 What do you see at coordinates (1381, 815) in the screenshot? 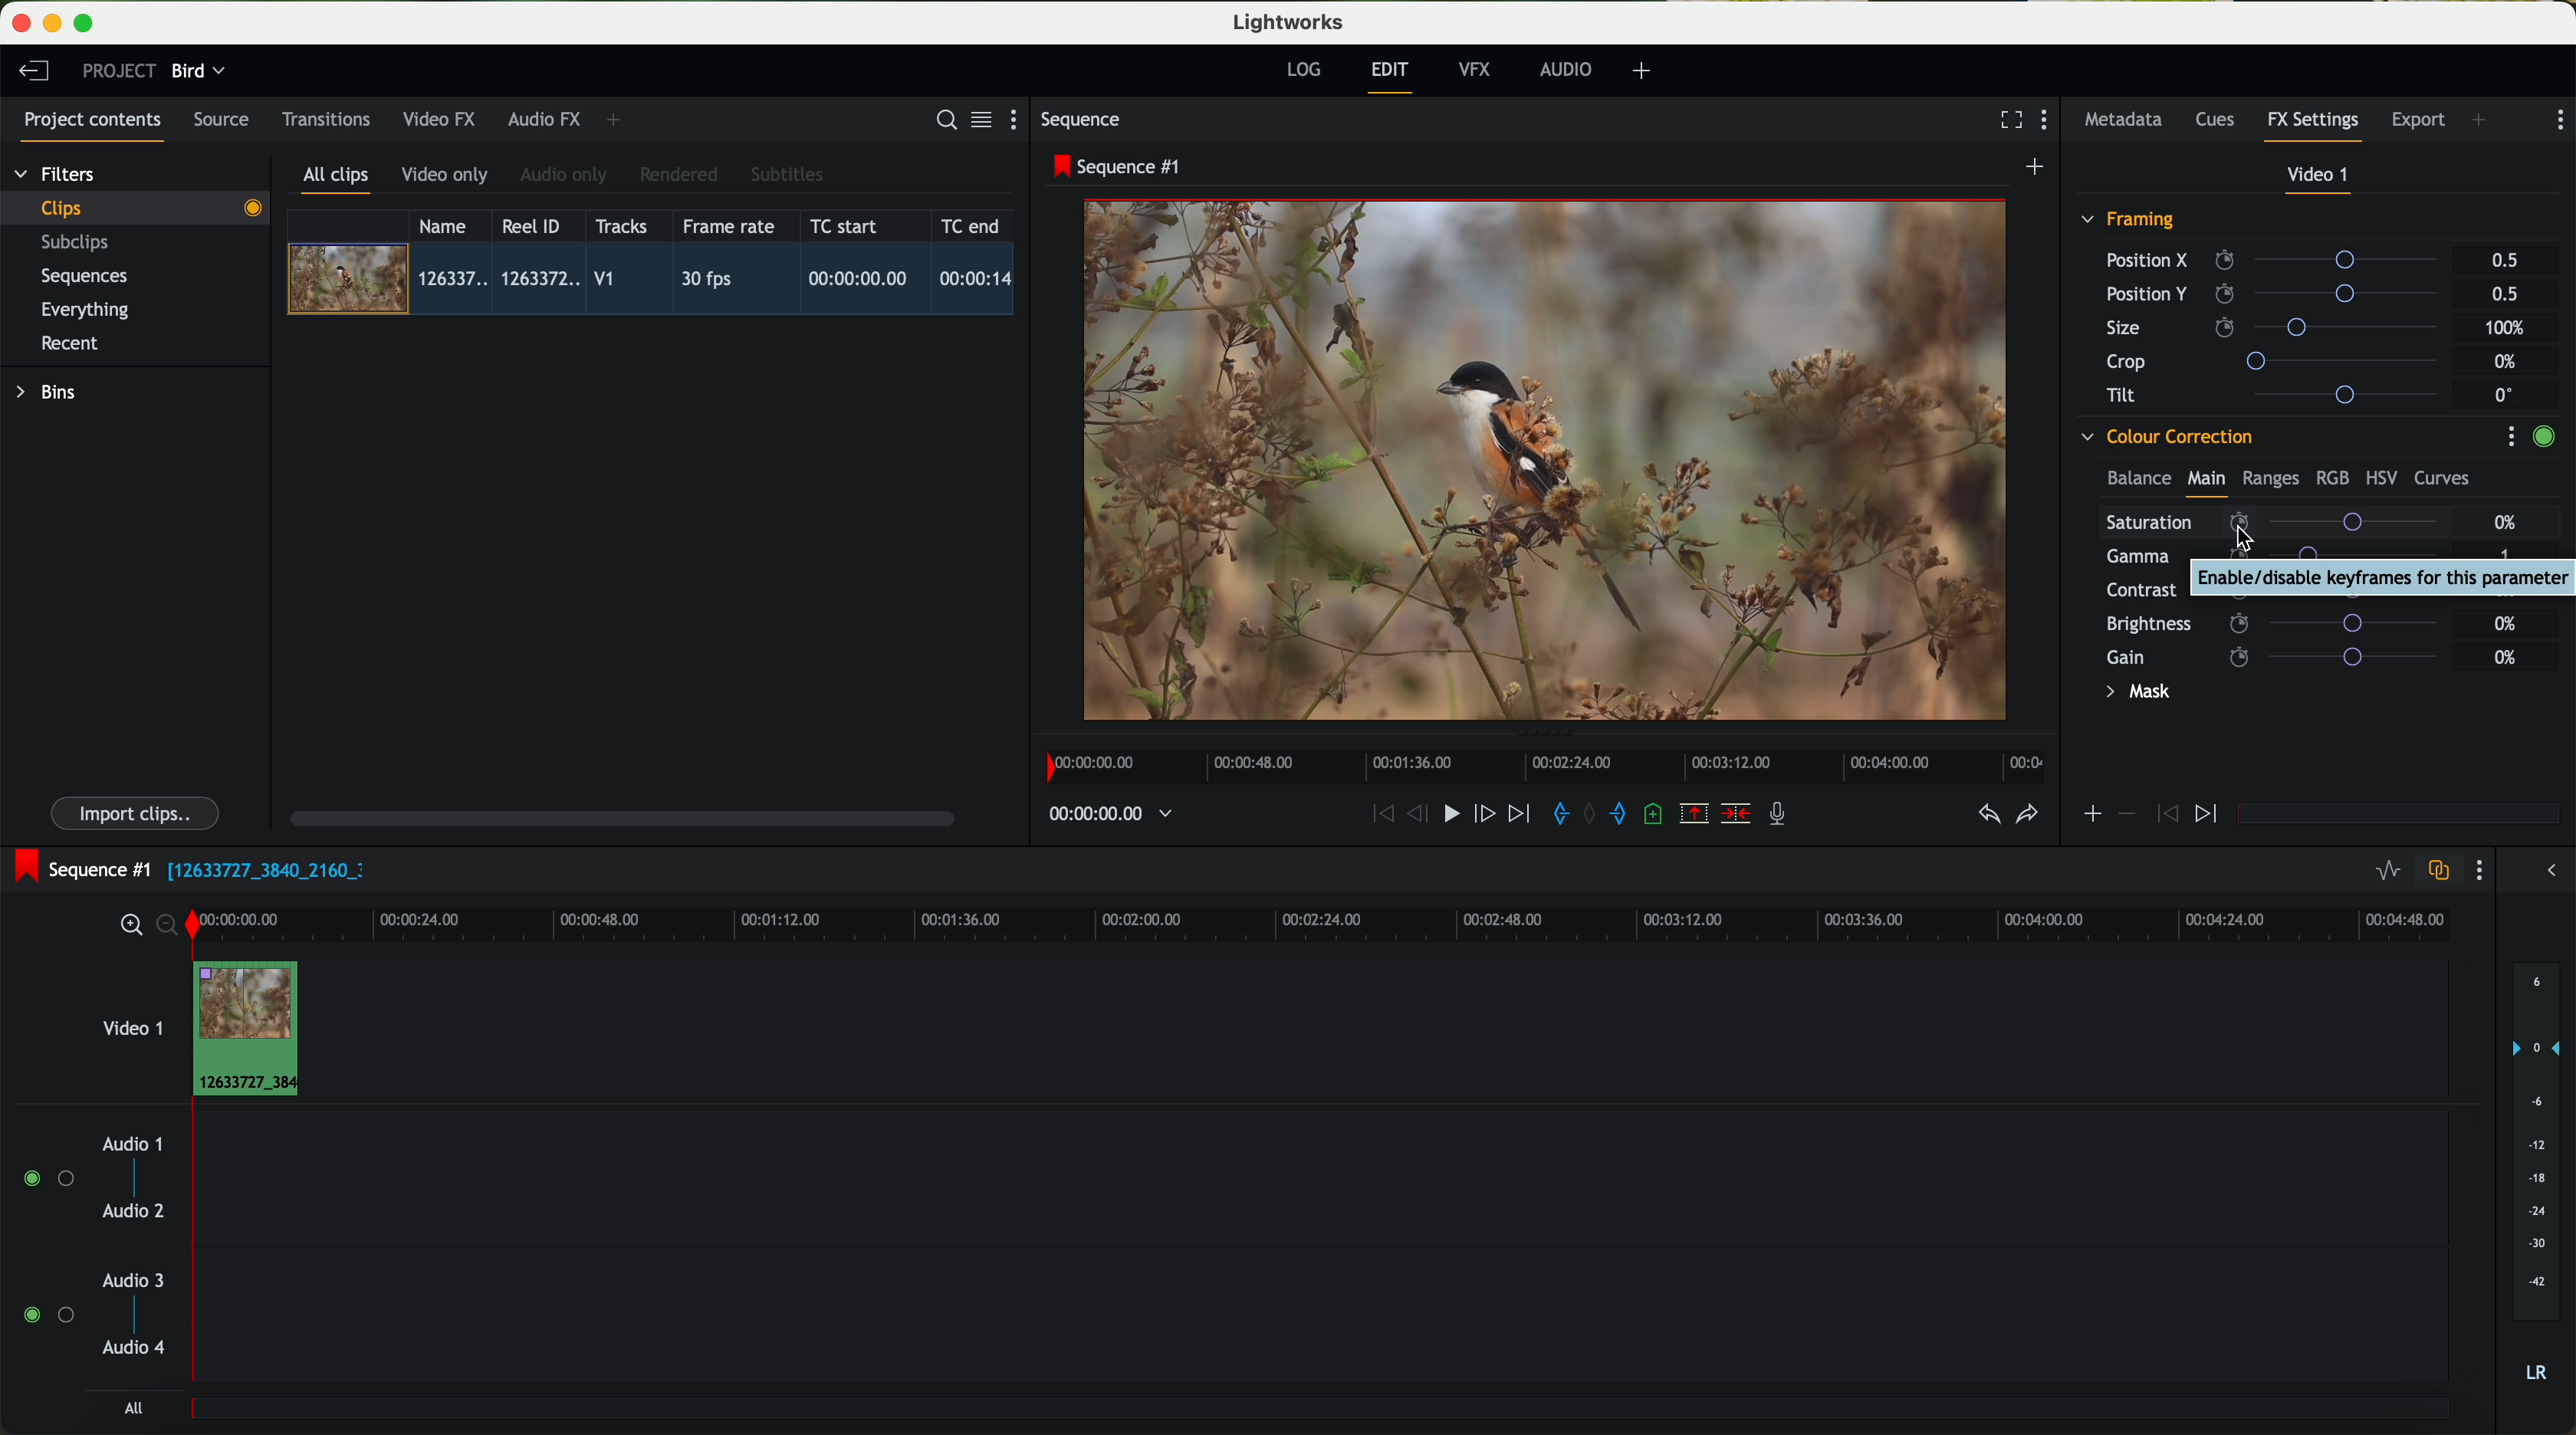
I see `rewind` at bounding box center [1381, 815].